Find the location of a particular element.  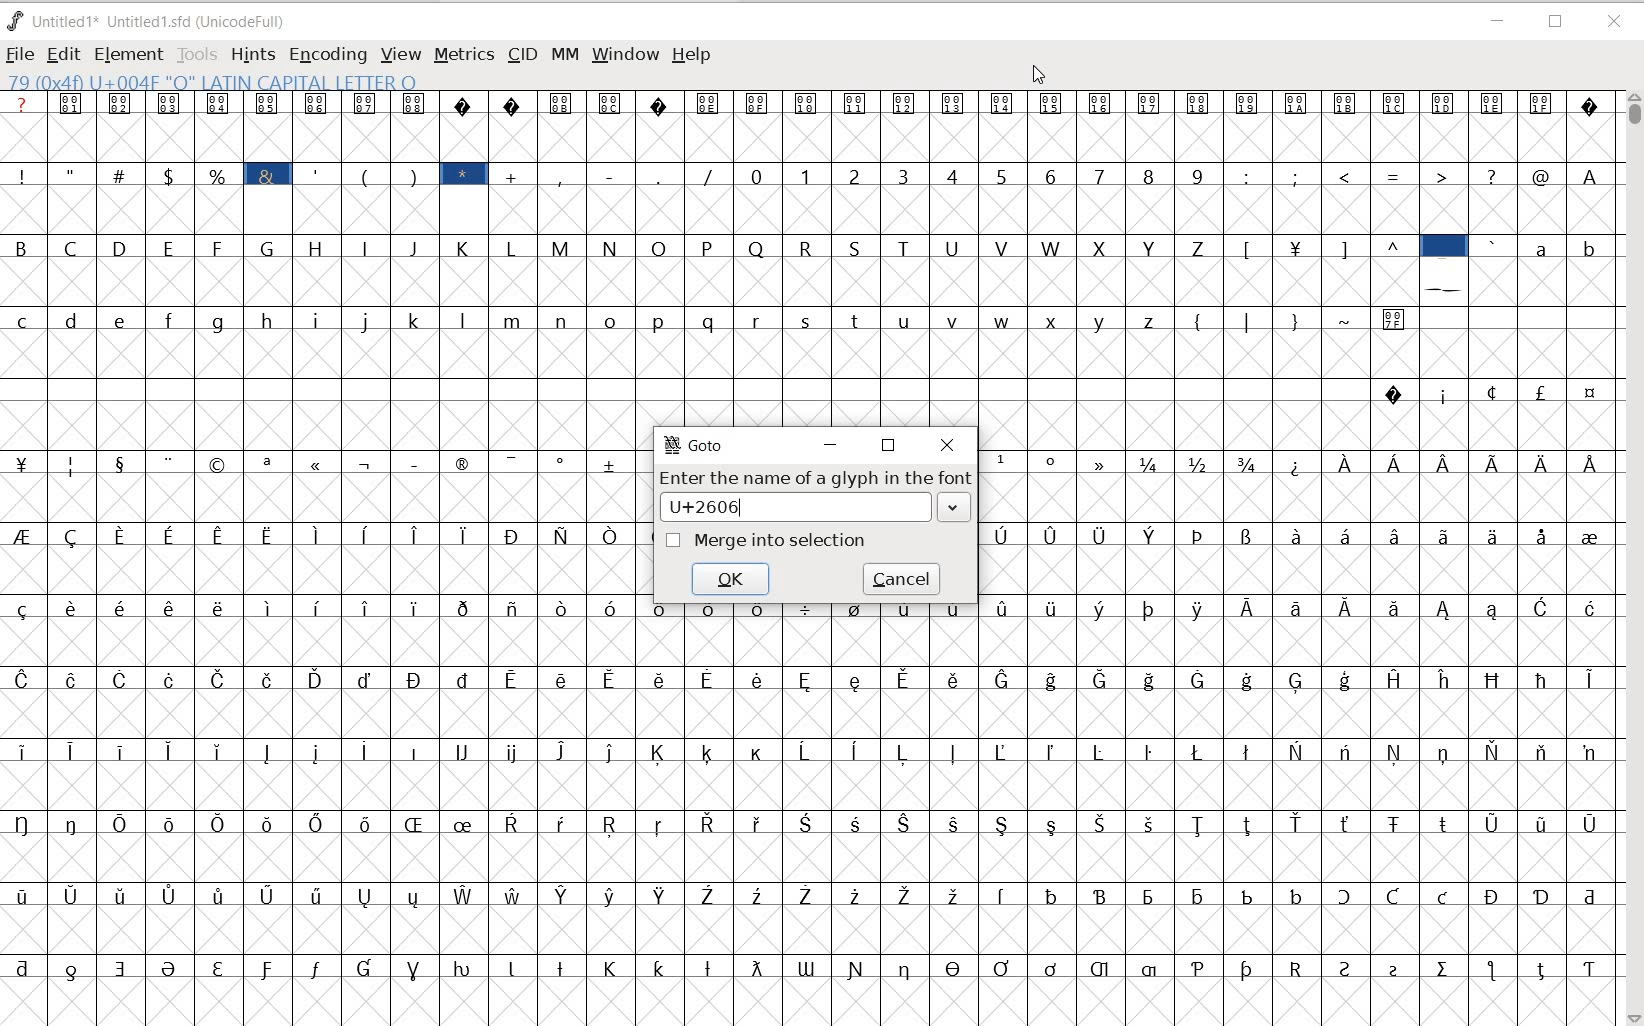

GoTo is located at coordinates (695, 445).